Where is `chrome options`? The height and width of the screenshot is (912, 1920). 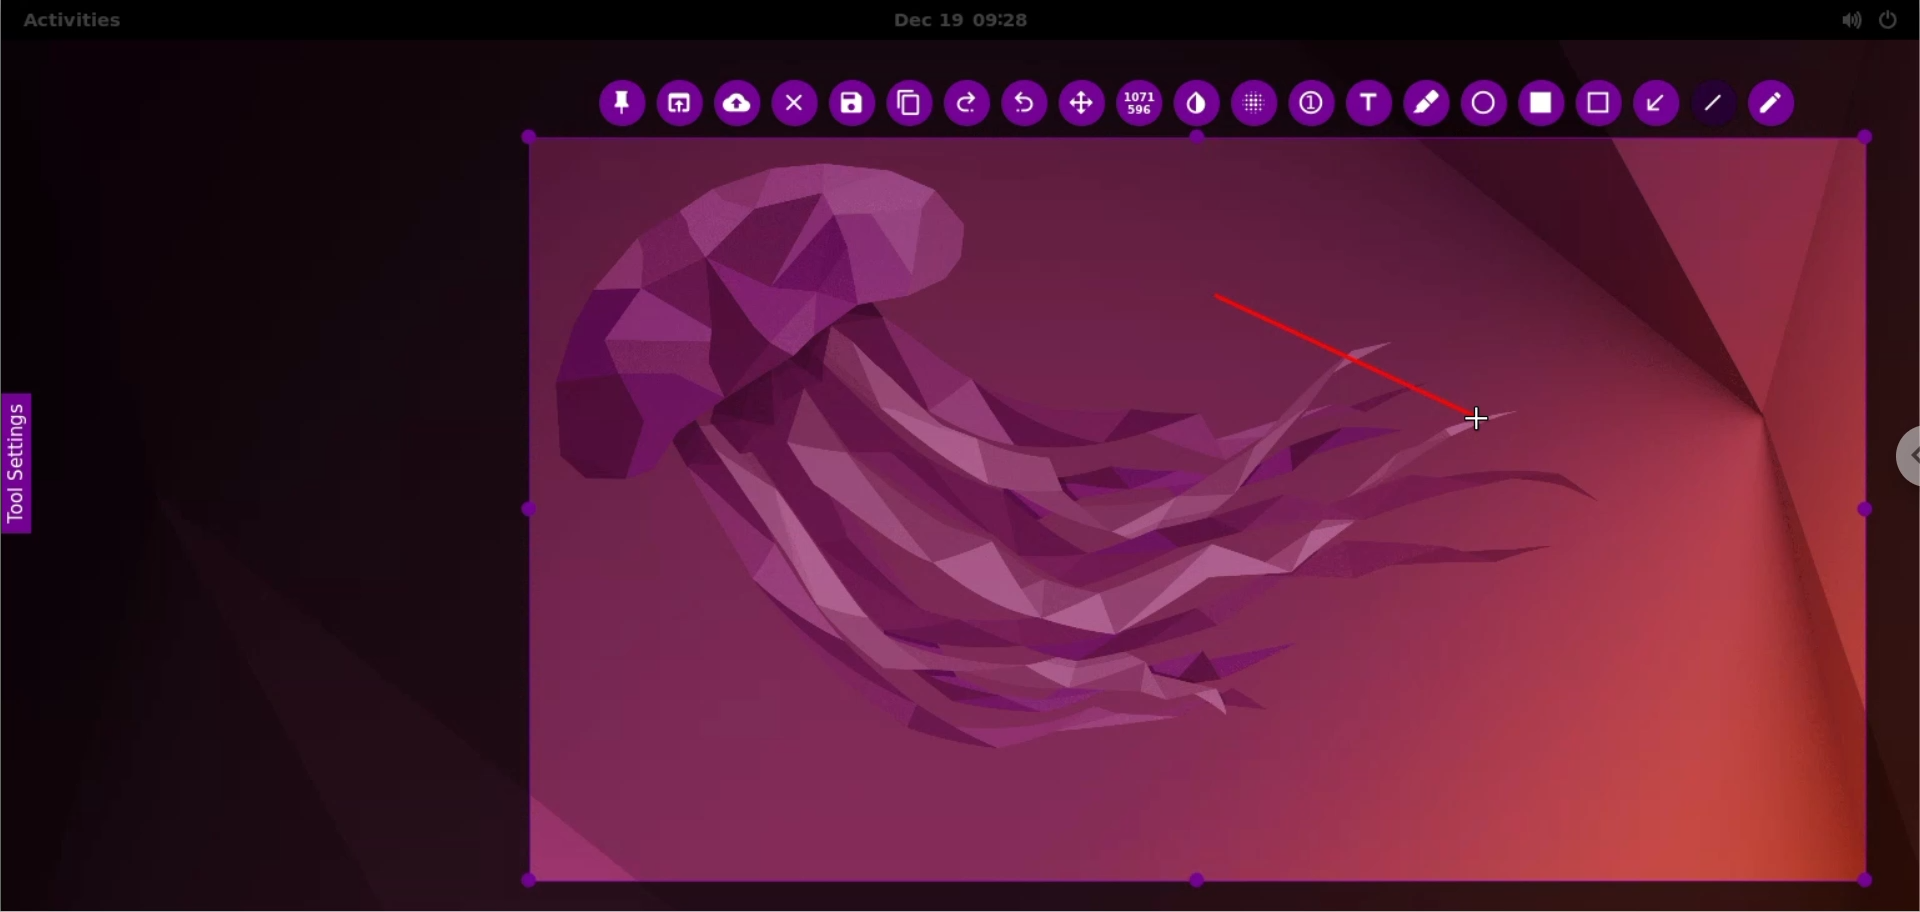 chrome options is located at coordinates (1897, 458).